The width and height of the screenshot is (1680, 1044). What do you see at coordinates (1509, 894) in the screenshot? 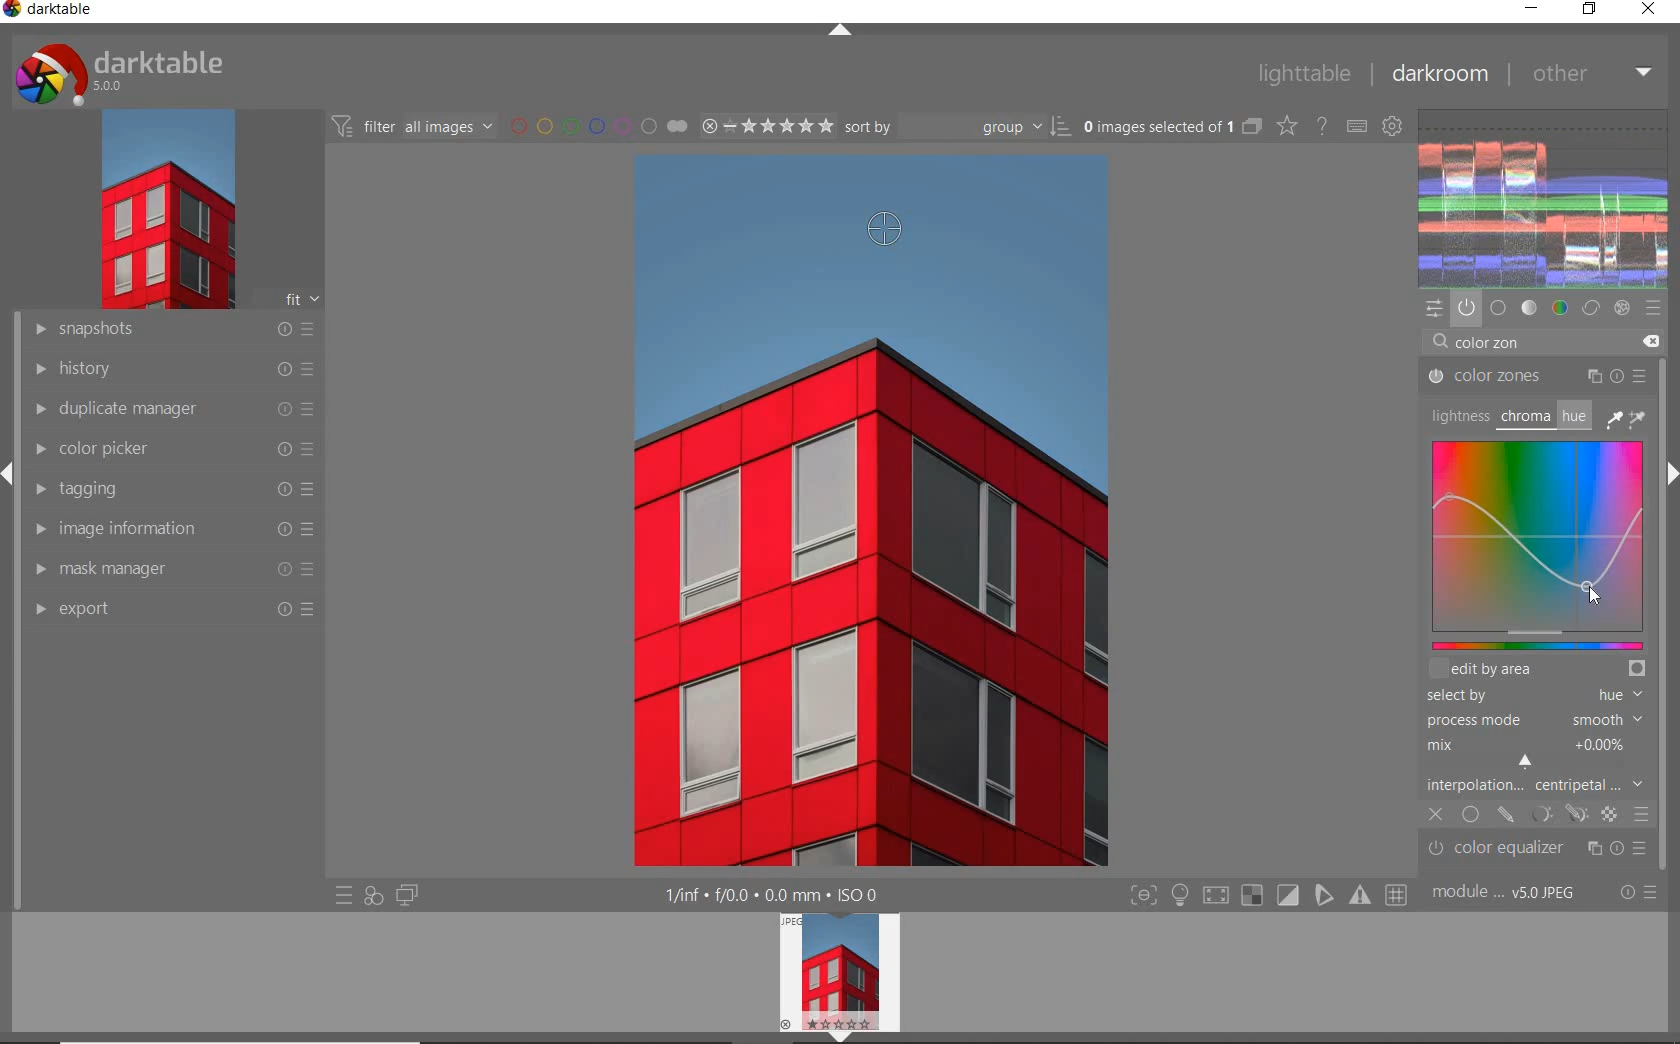
I see `module order` at bounding box center [1509, 894].